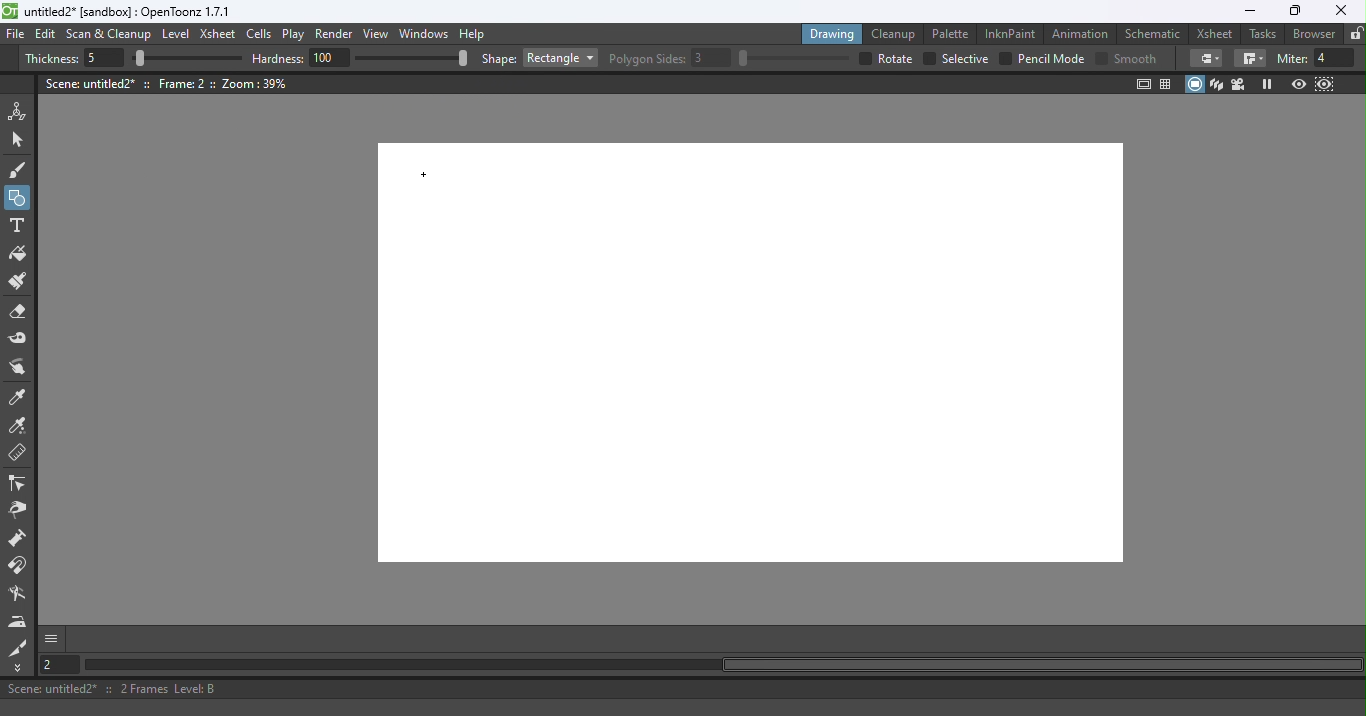 The width and height of the screenshot is (1366, 716). I want to click on checkbox, so click(863, 58).